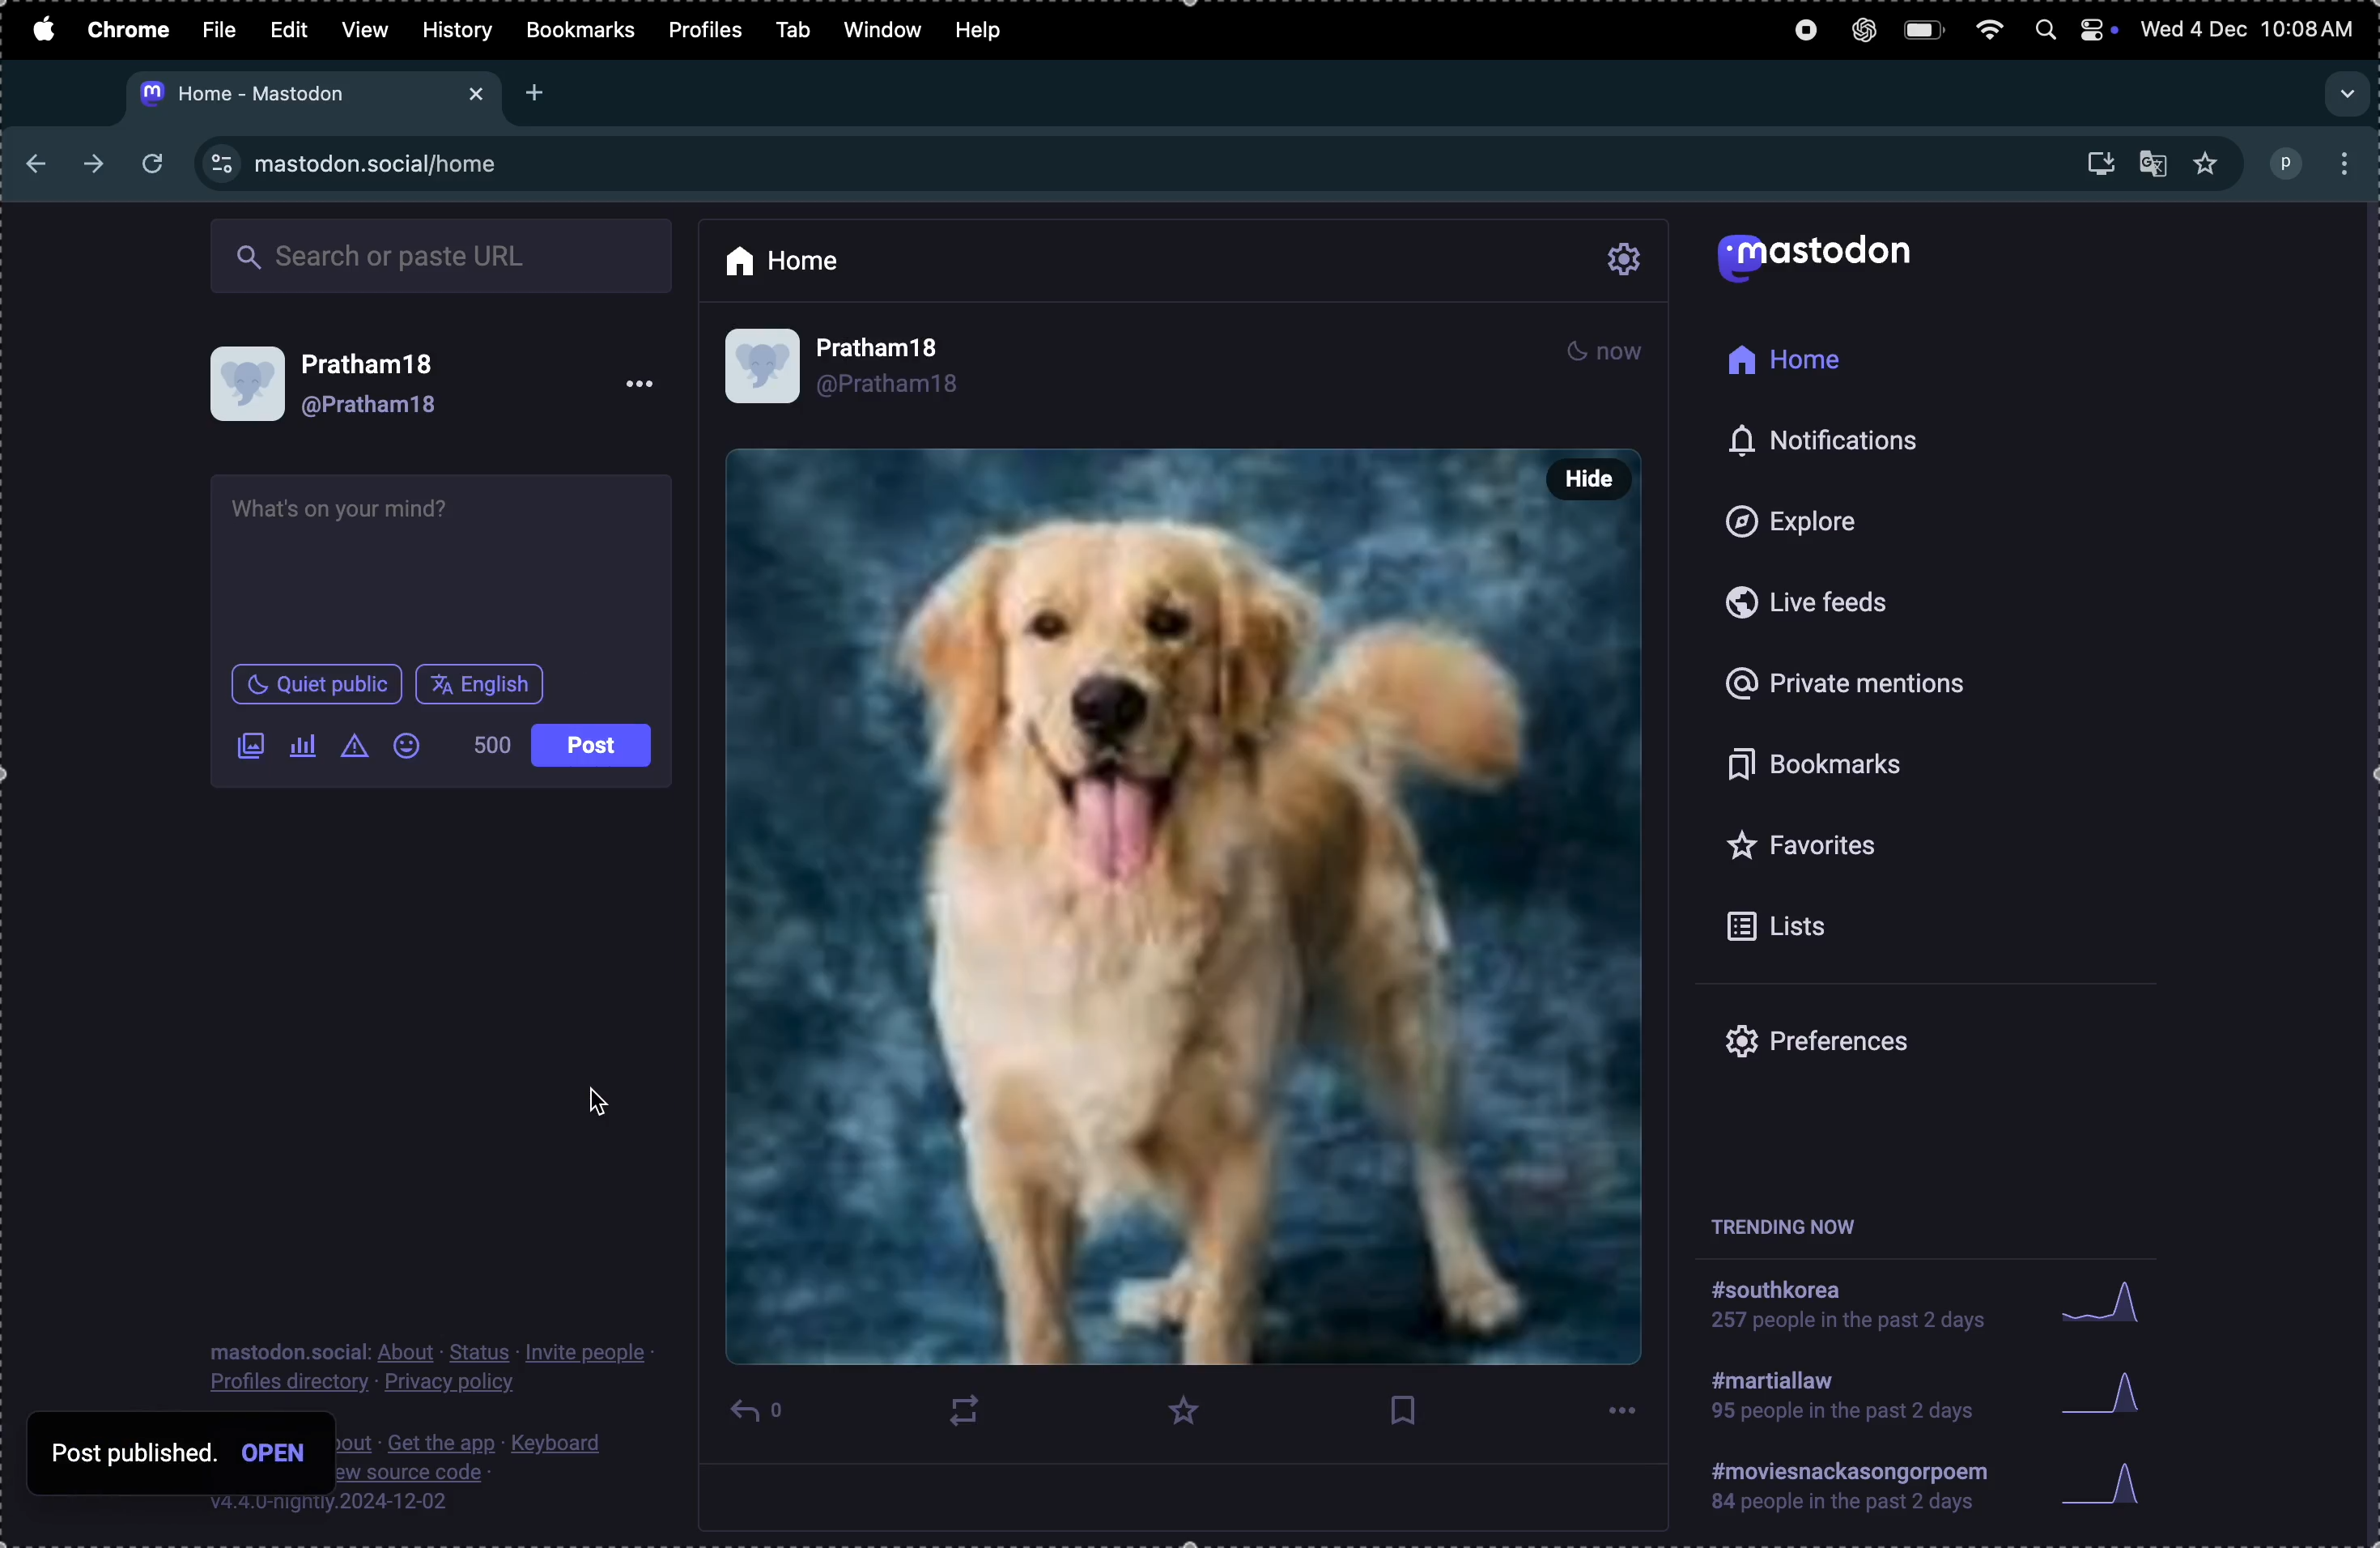  Describe the element at coordinates (1844, 1493) in the screenshot. I see `#moviessancforpoem` at that location.